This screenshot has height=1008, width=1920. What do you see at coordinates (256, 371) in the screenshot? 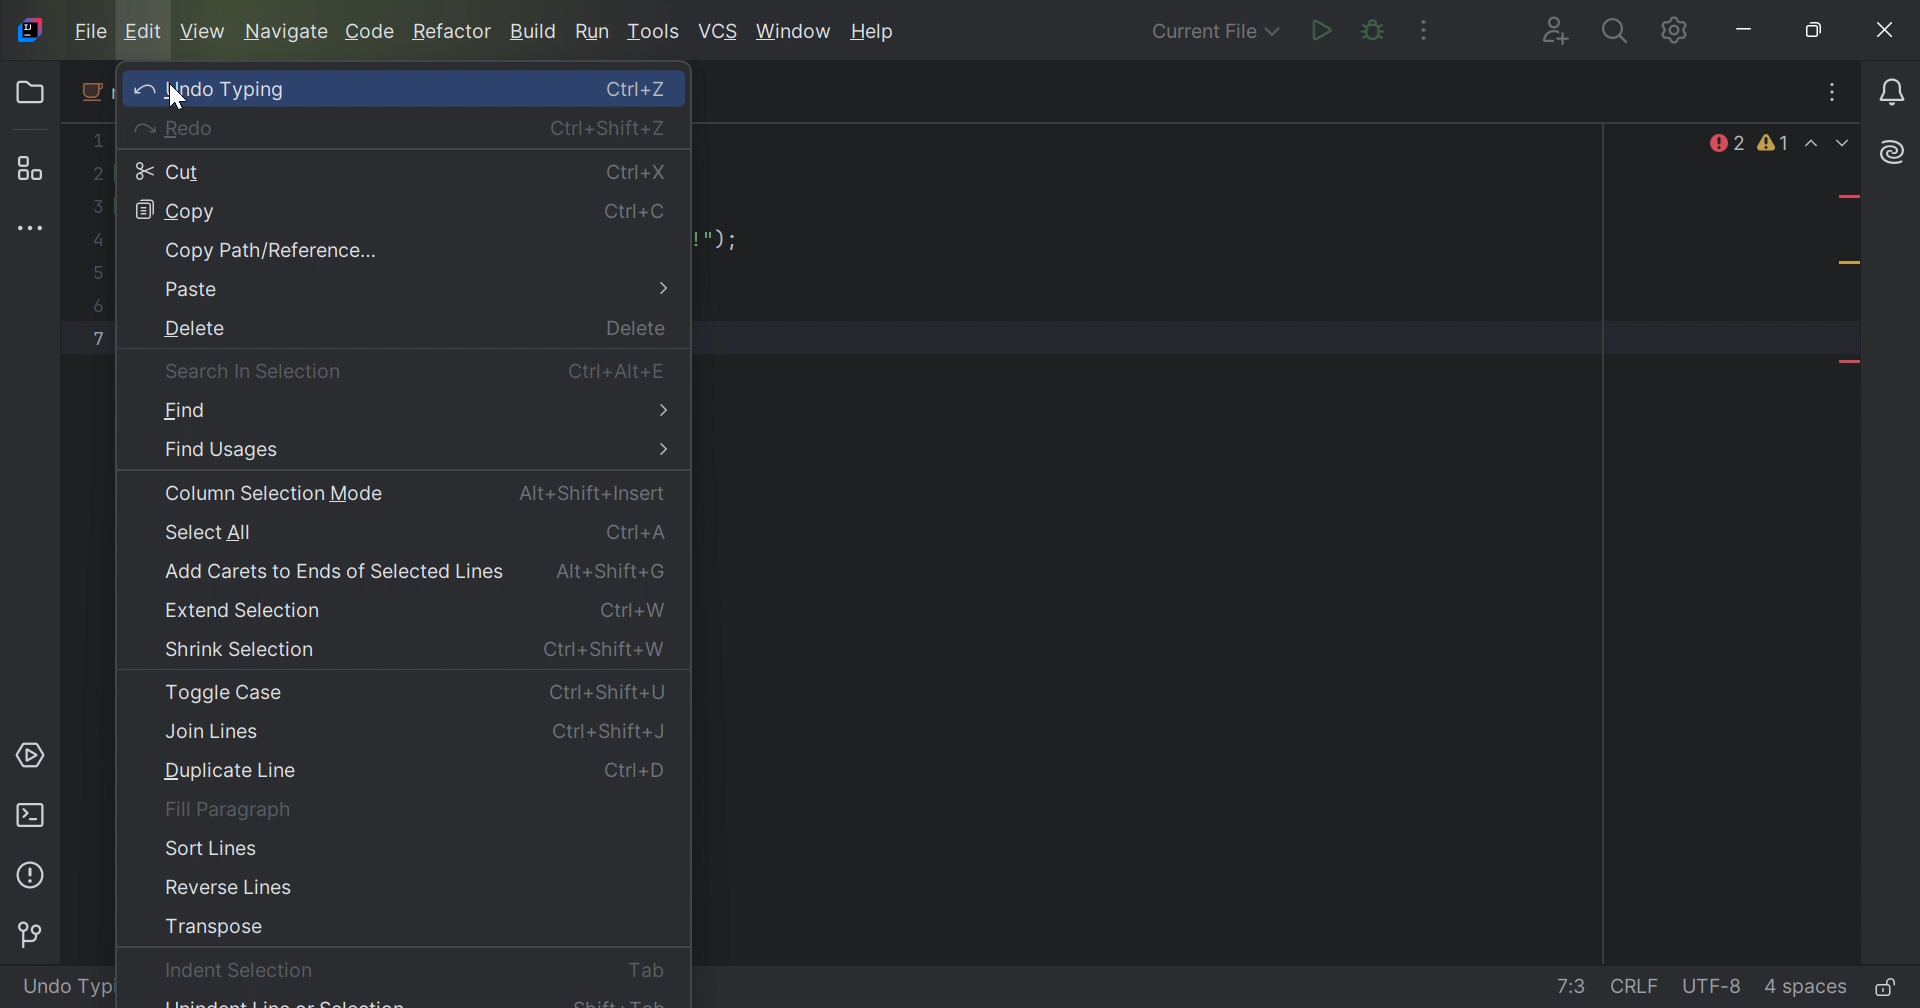
I see `Search in Selection` at bounding box center [256, 371].